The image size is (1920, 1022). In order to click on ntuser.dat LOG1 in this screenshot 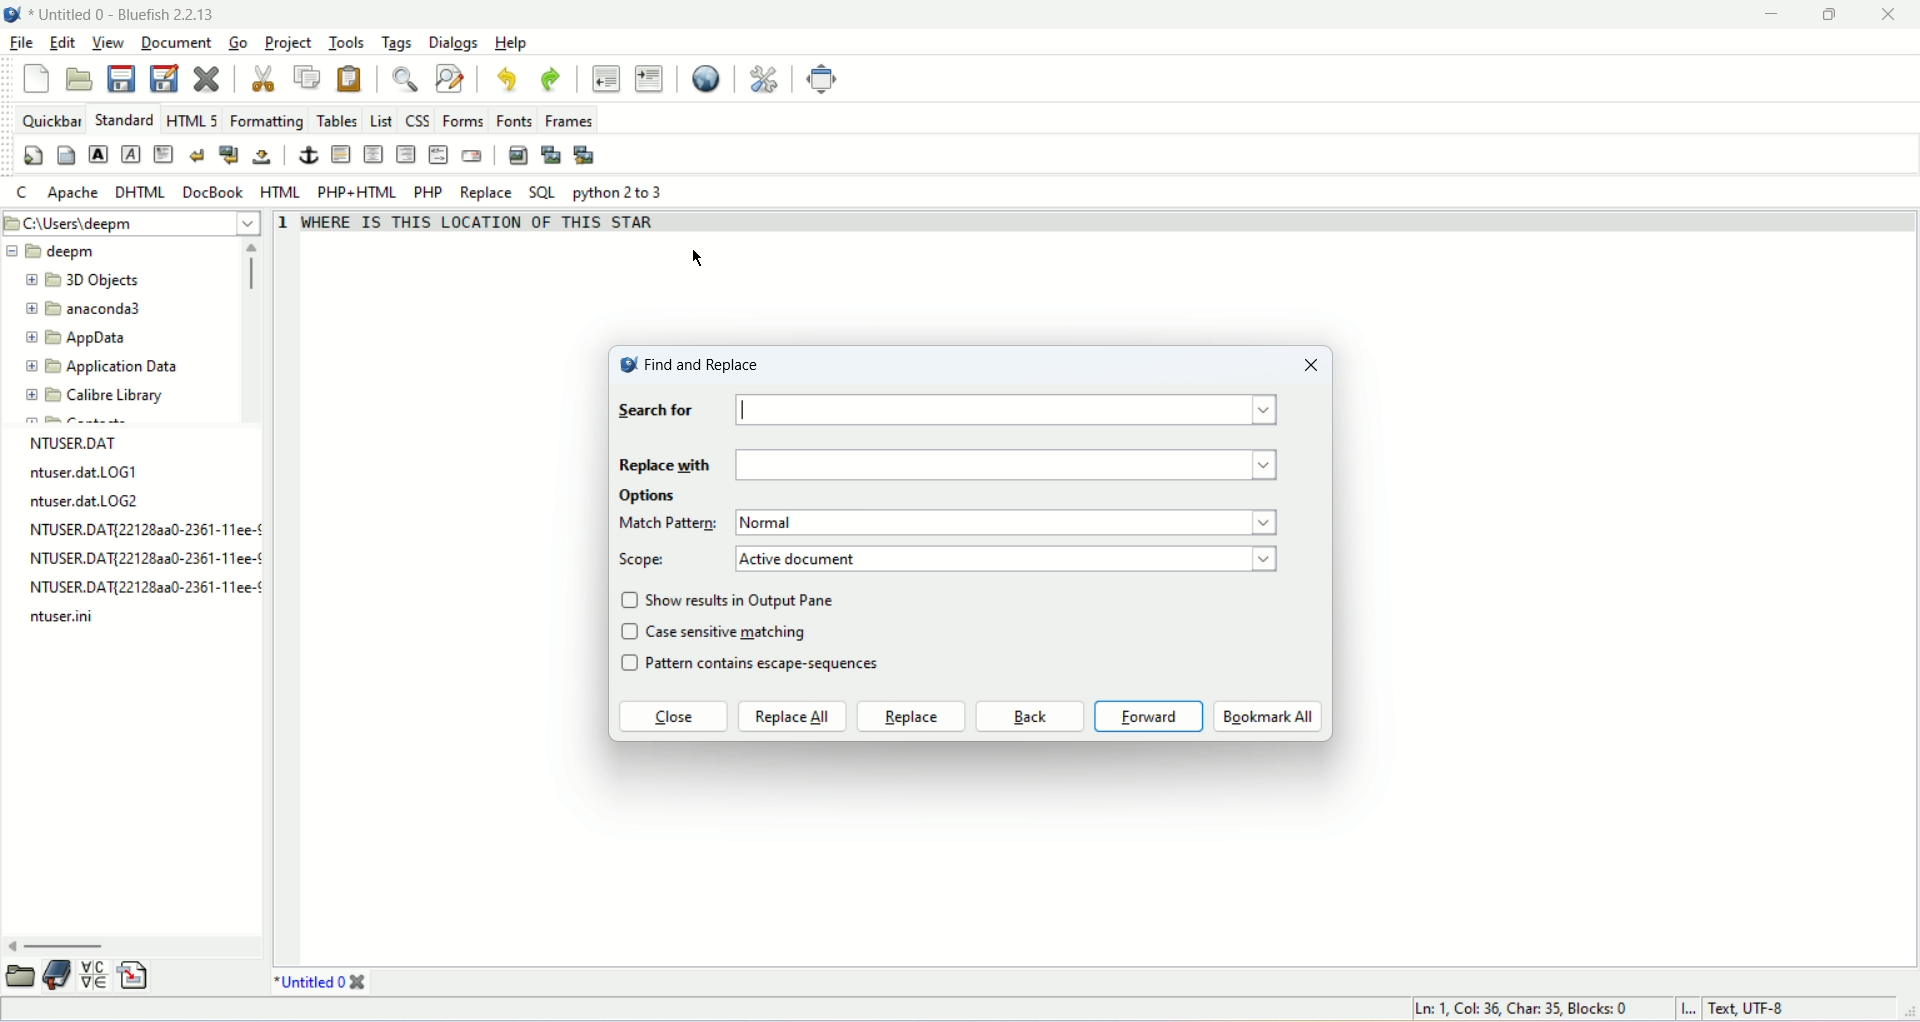, I will do `click(81, 474)`.